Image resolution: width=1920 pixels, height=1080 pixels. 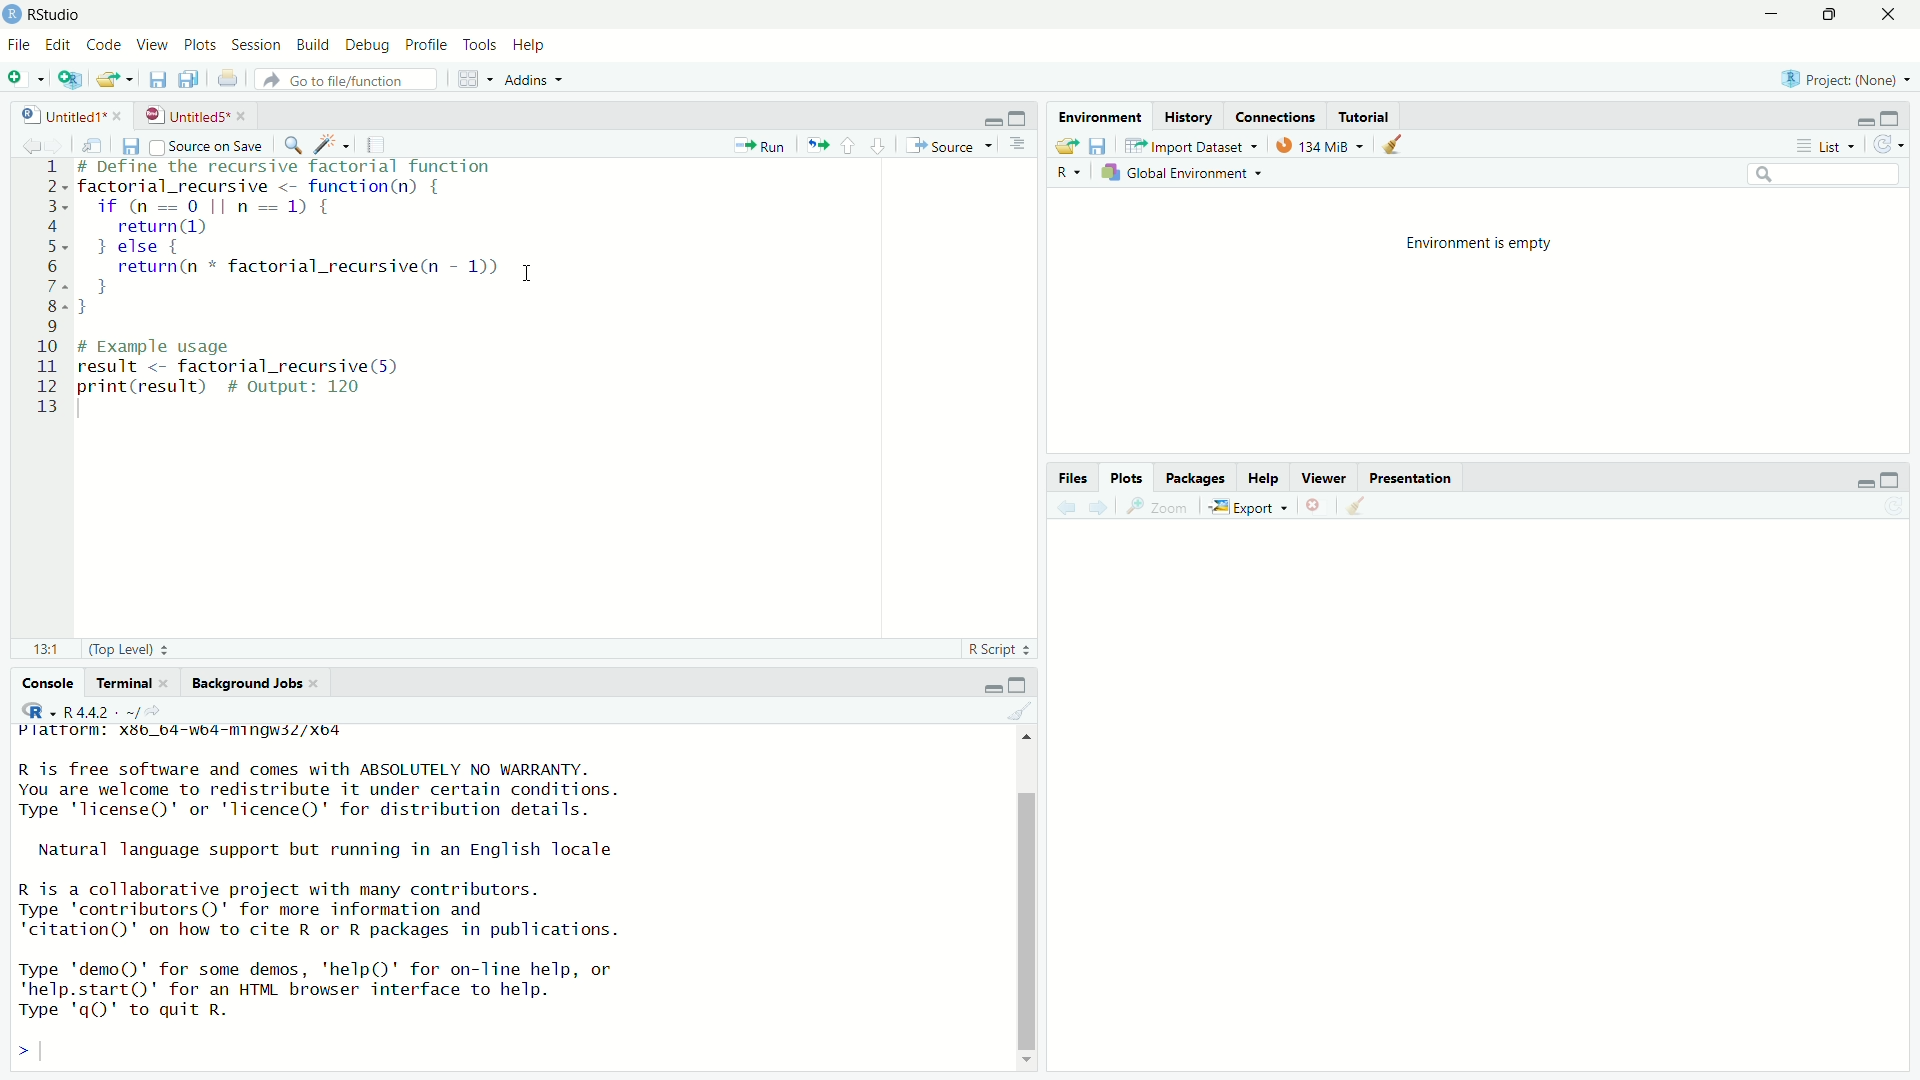 I want to click on Flatrorm. XxX38b_b4-wo4-mingwsZ/xo4

R is free software and comes with ABSOLUTELY NO WARRANTY.

You are welcome to redistribute it under certain conditions.

Type 'license()' or 'licence(D' for distribution details.
Natural language support but running in an English locale

R is a collaborative project with many contributors.

Type 'contributors()' for more information and

‘citation()' on how to cite R or R packages in publications.

Type 'demo()' for some demos, 'help()' for on-line help, or

'help.start()' for an HTML browser interface to help.

Type 'q()' to quit R., so click(x=341, y=873).